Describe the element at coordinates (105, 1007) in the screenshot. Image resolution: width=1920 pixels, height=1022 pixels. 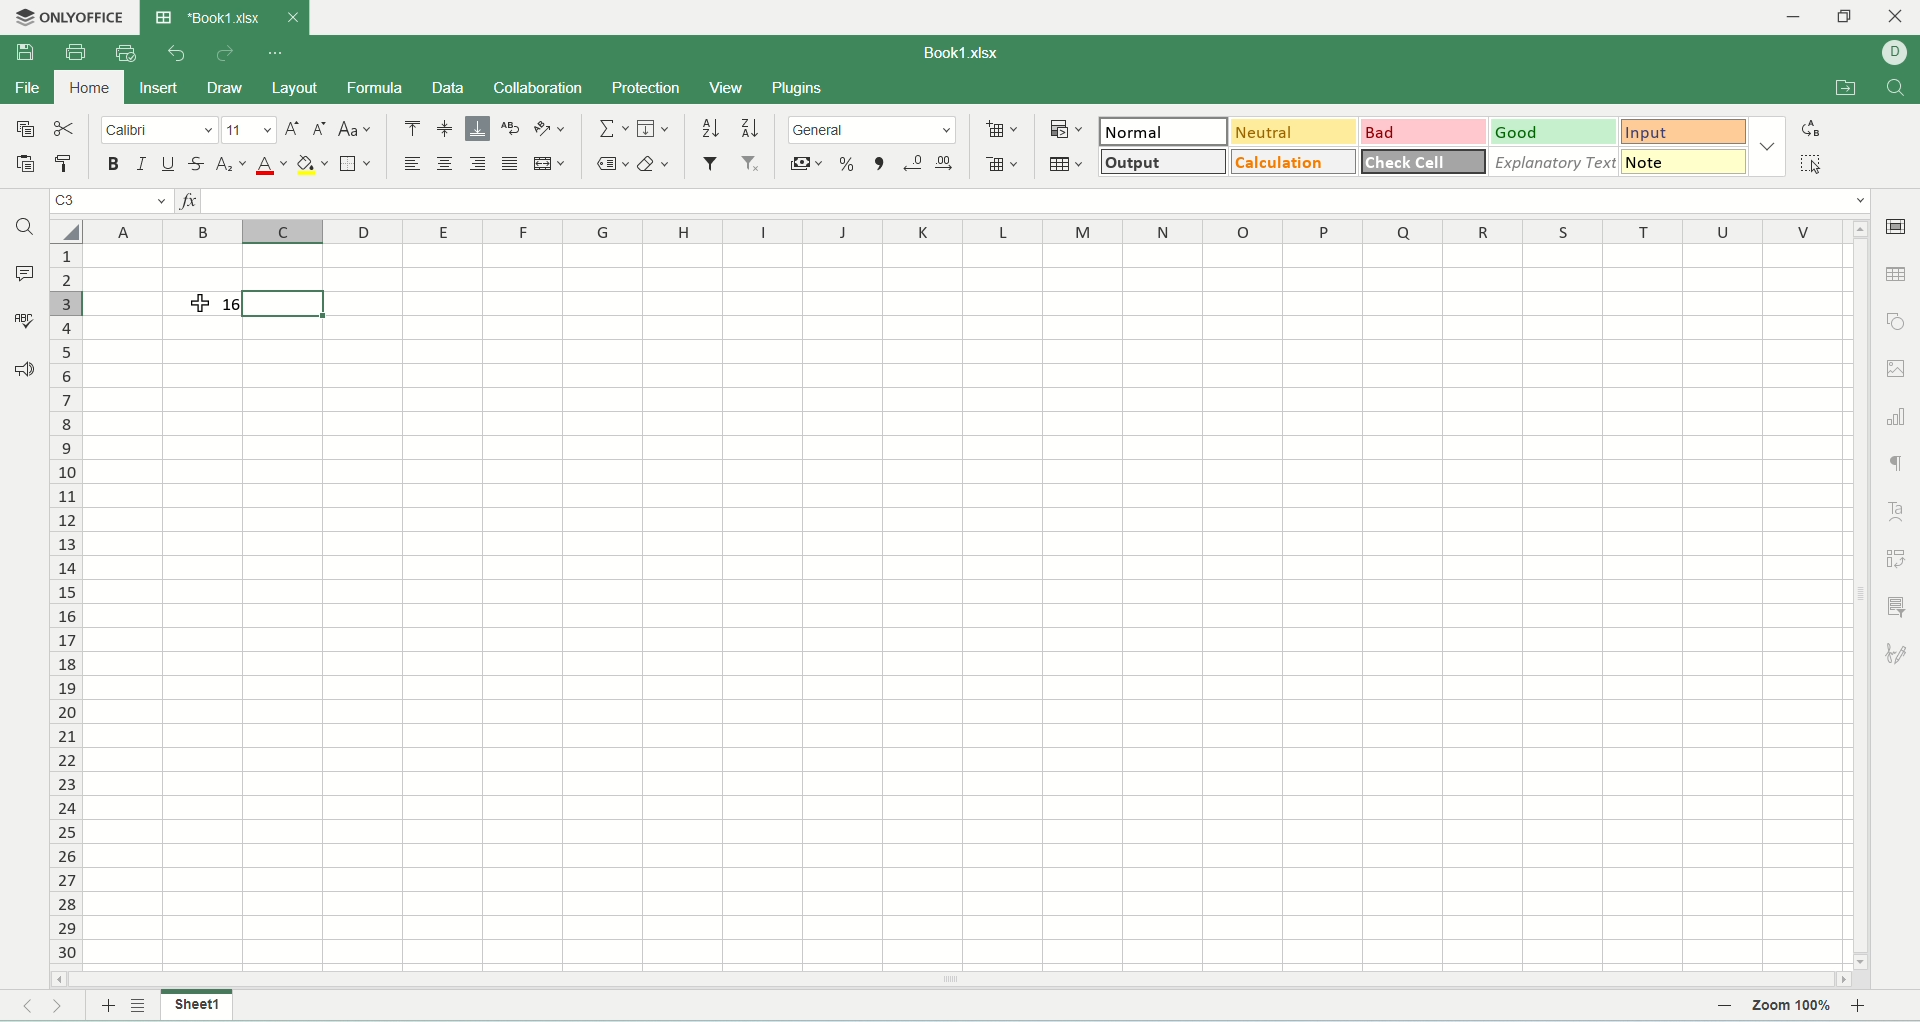
I see `new sheet` at that location.